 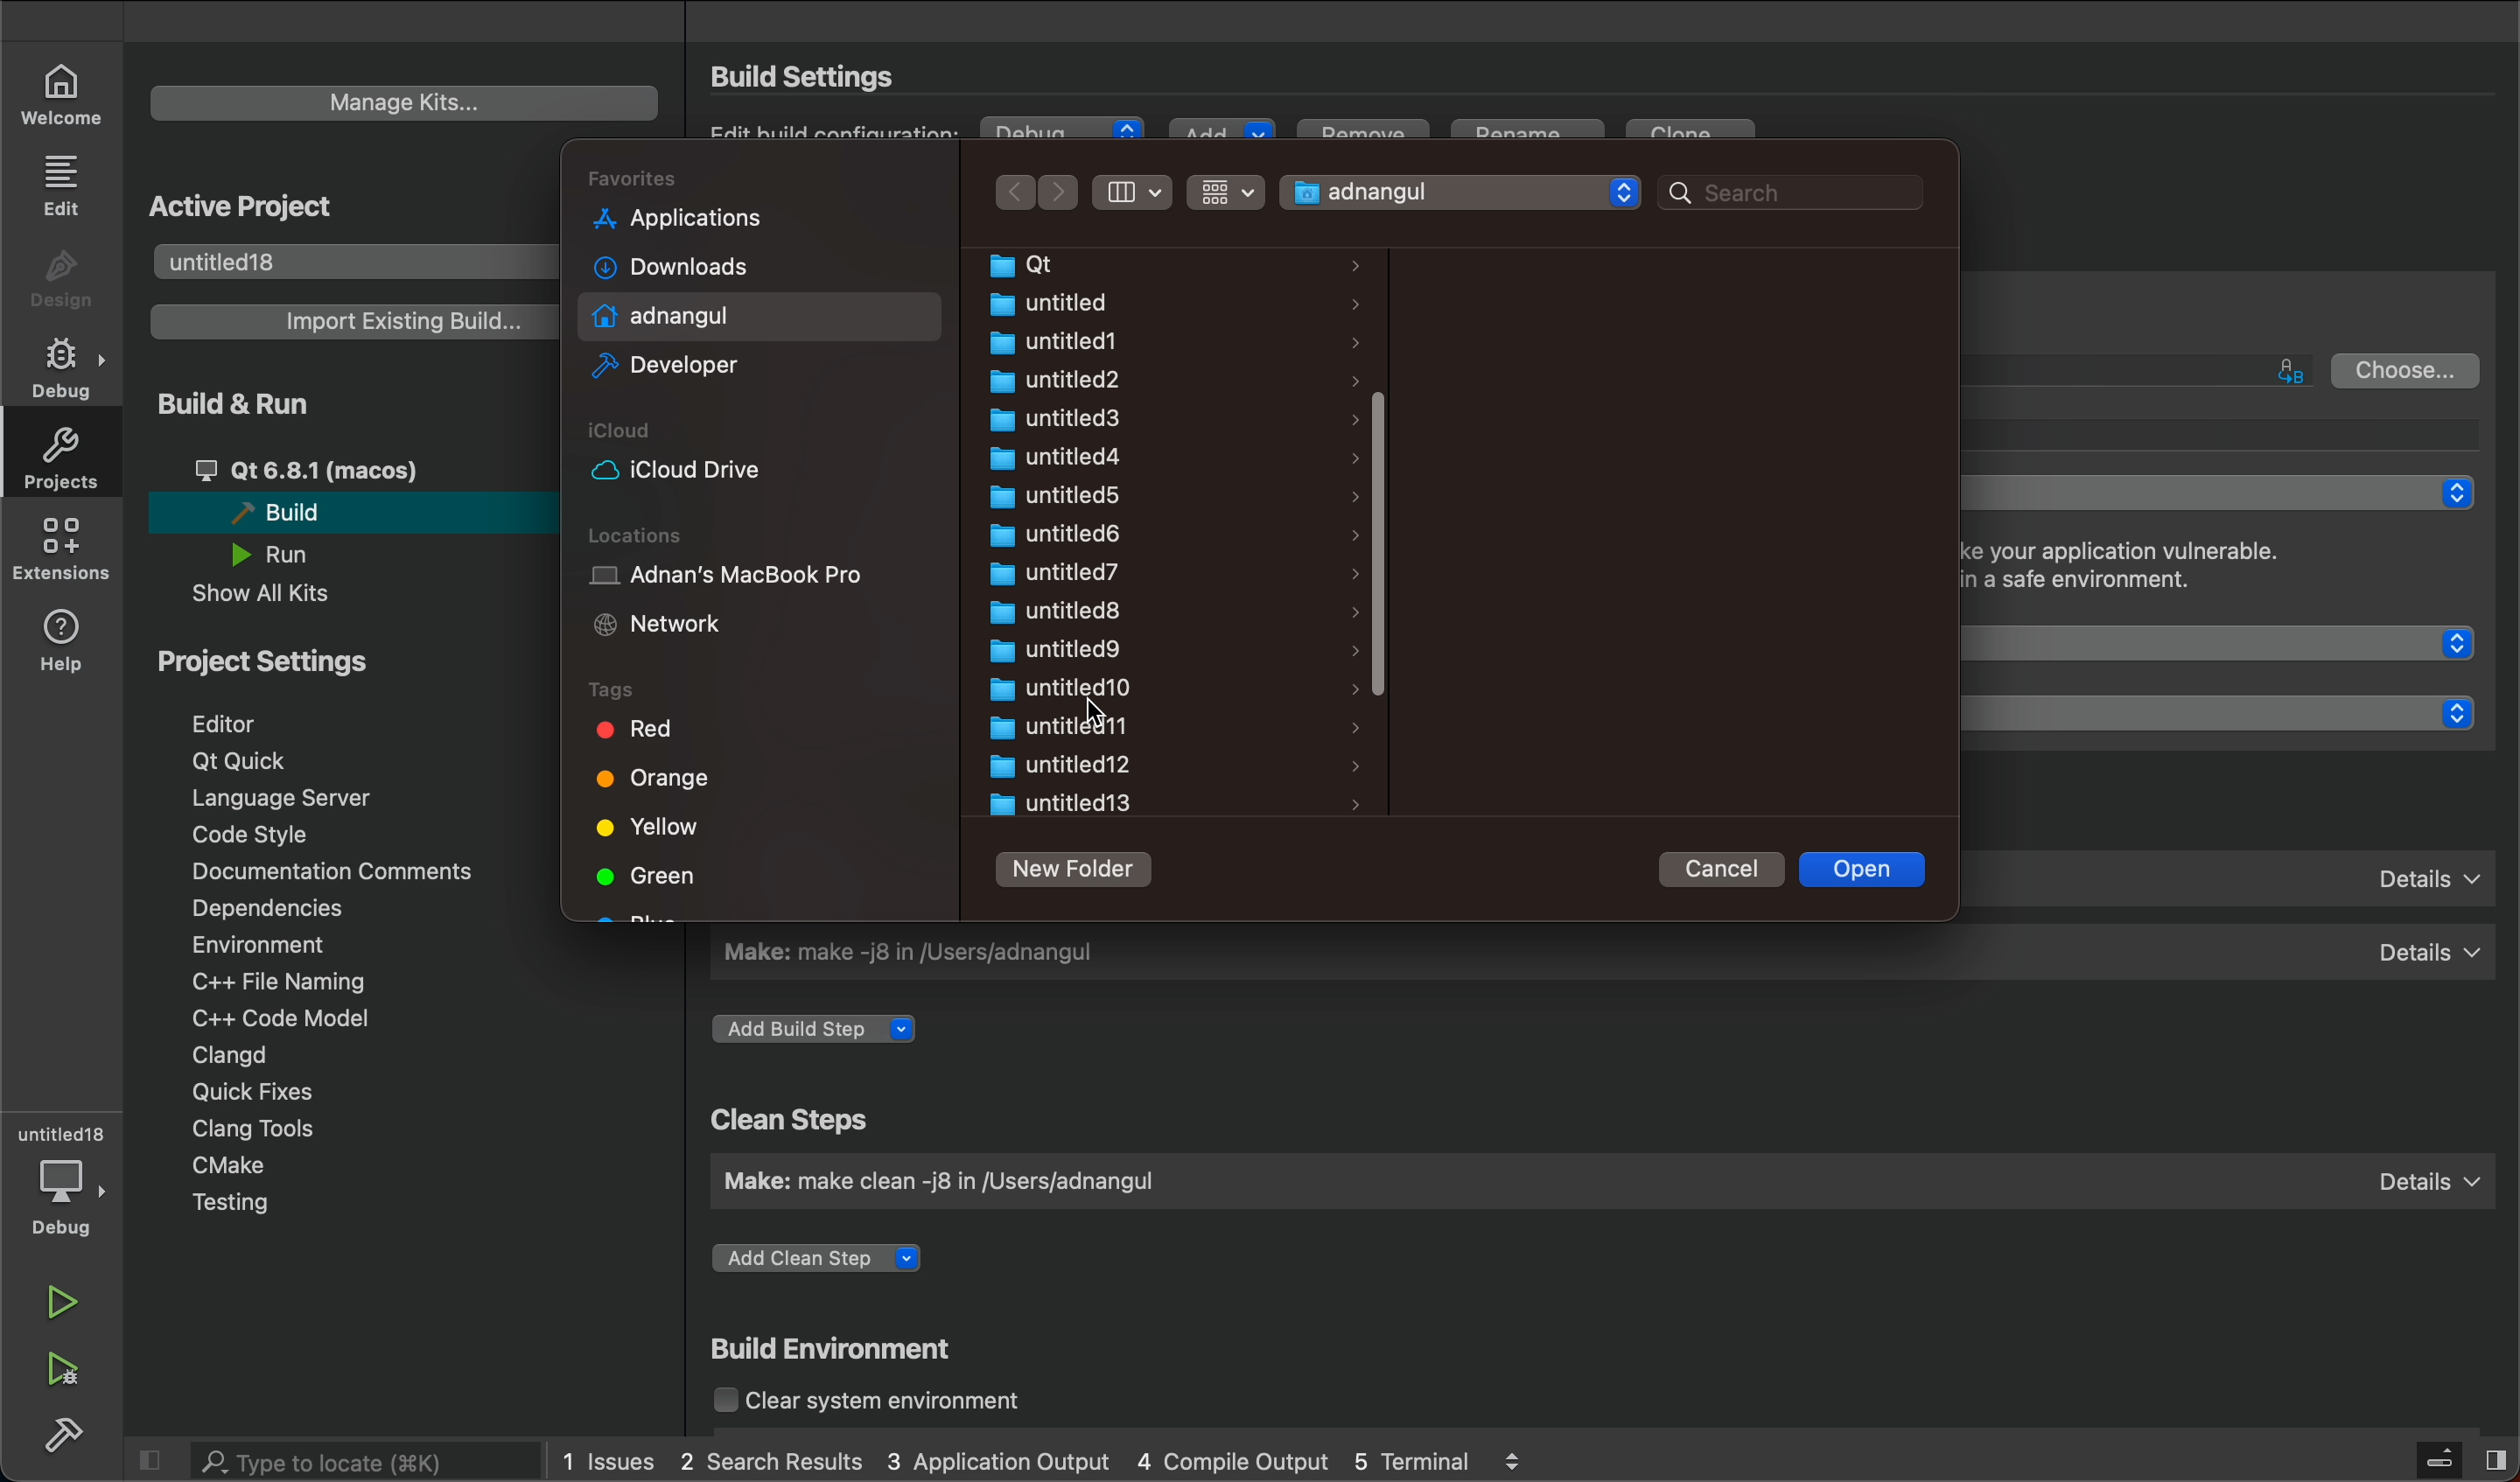 What do you see at coordinates (2424, 1174) in the screenshot?
I see `Details` at bounding box center [2424, 1174].